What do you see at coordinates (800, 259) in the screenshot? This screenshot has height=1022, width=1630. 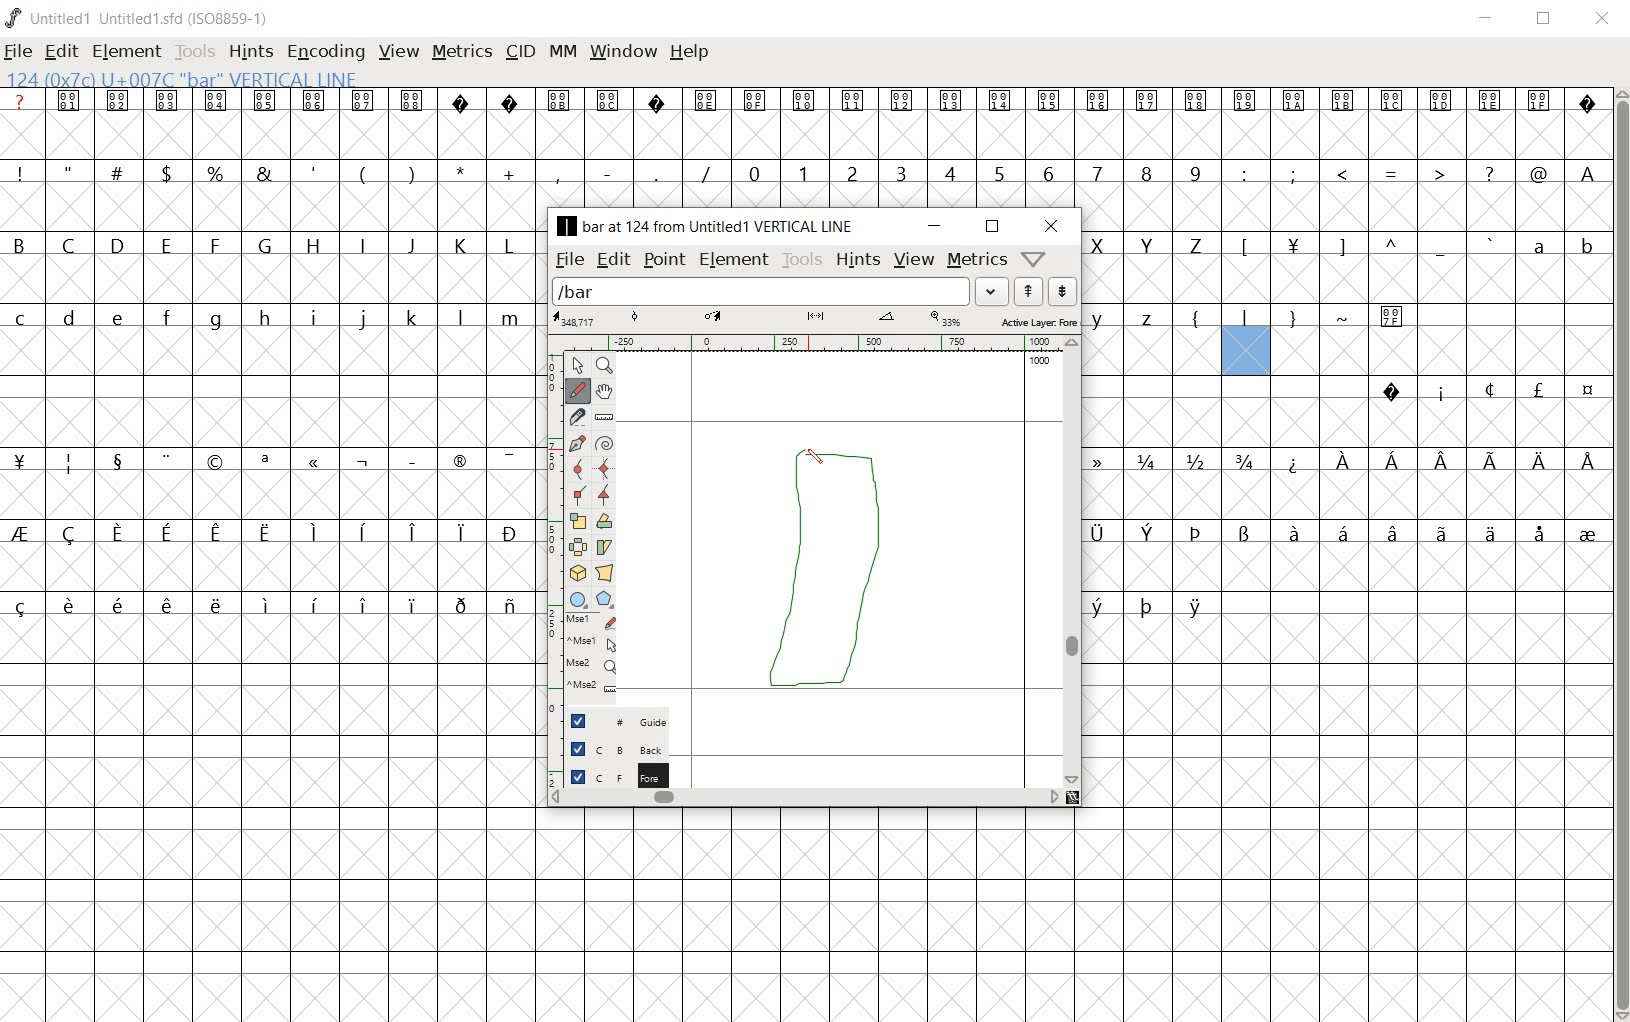 I see `tools` at bounding box center [800, 259].